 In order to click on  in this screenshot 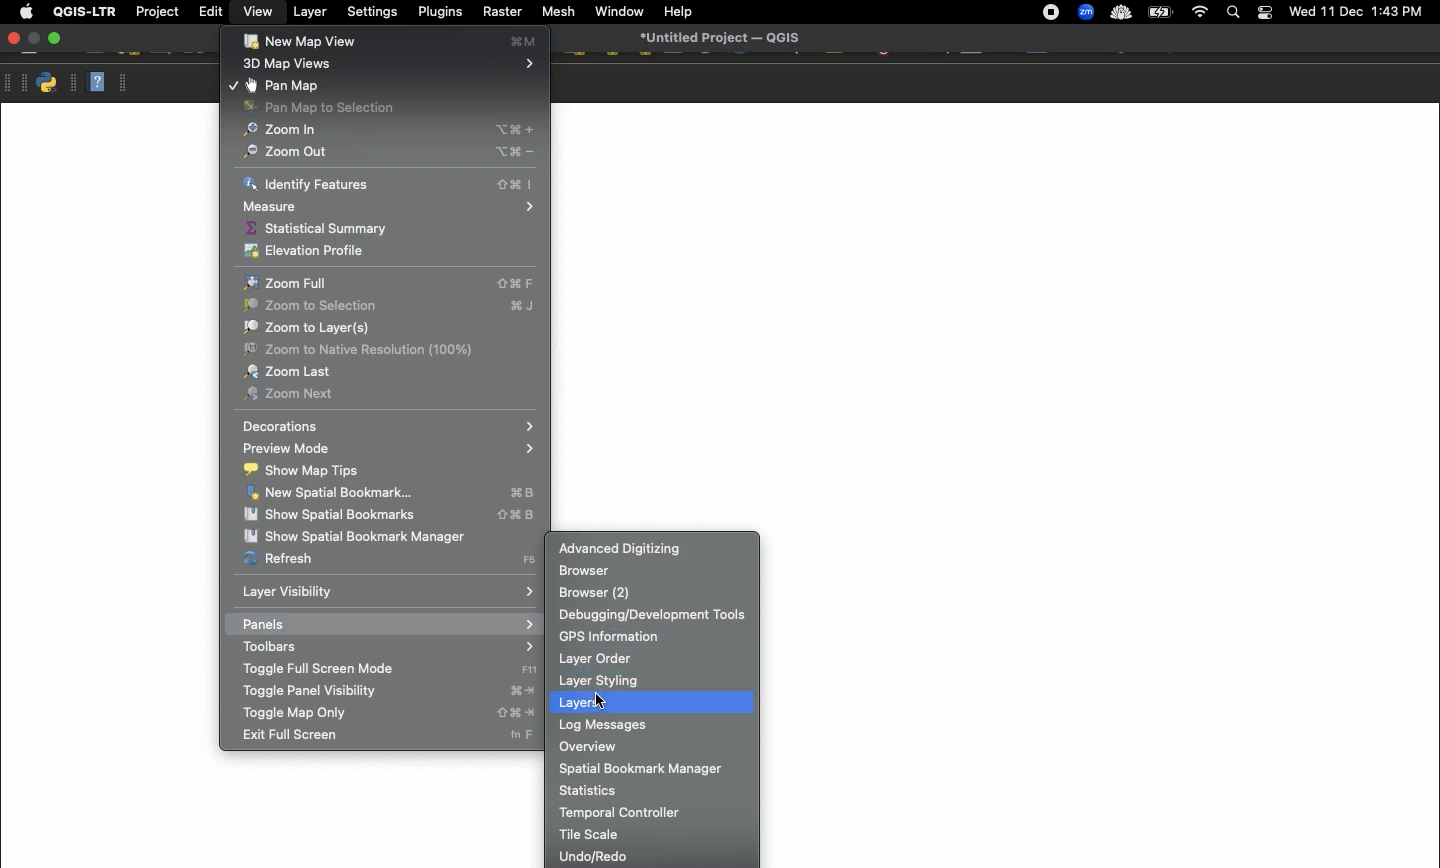, I will do `click(1124, 14)`.